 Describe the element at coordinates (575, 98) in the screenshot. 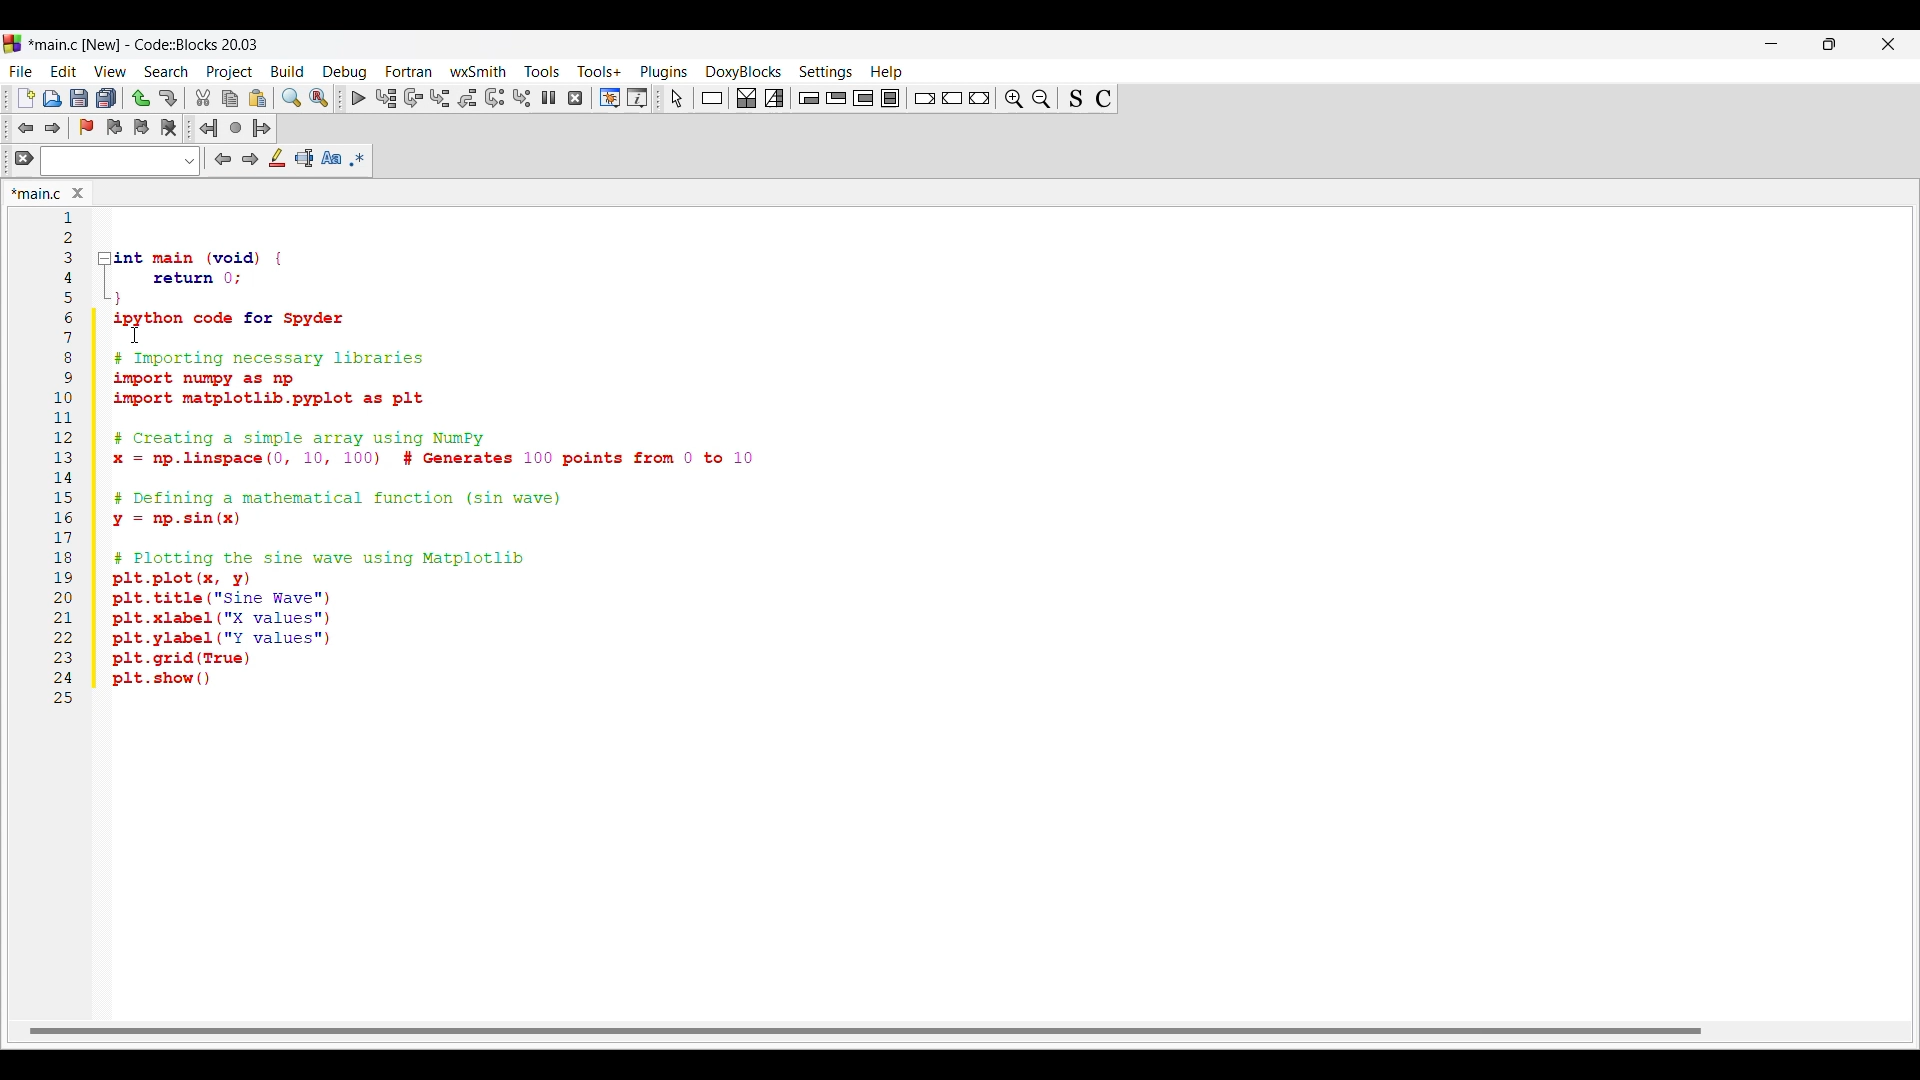

I see `Stop debugger` at that location.